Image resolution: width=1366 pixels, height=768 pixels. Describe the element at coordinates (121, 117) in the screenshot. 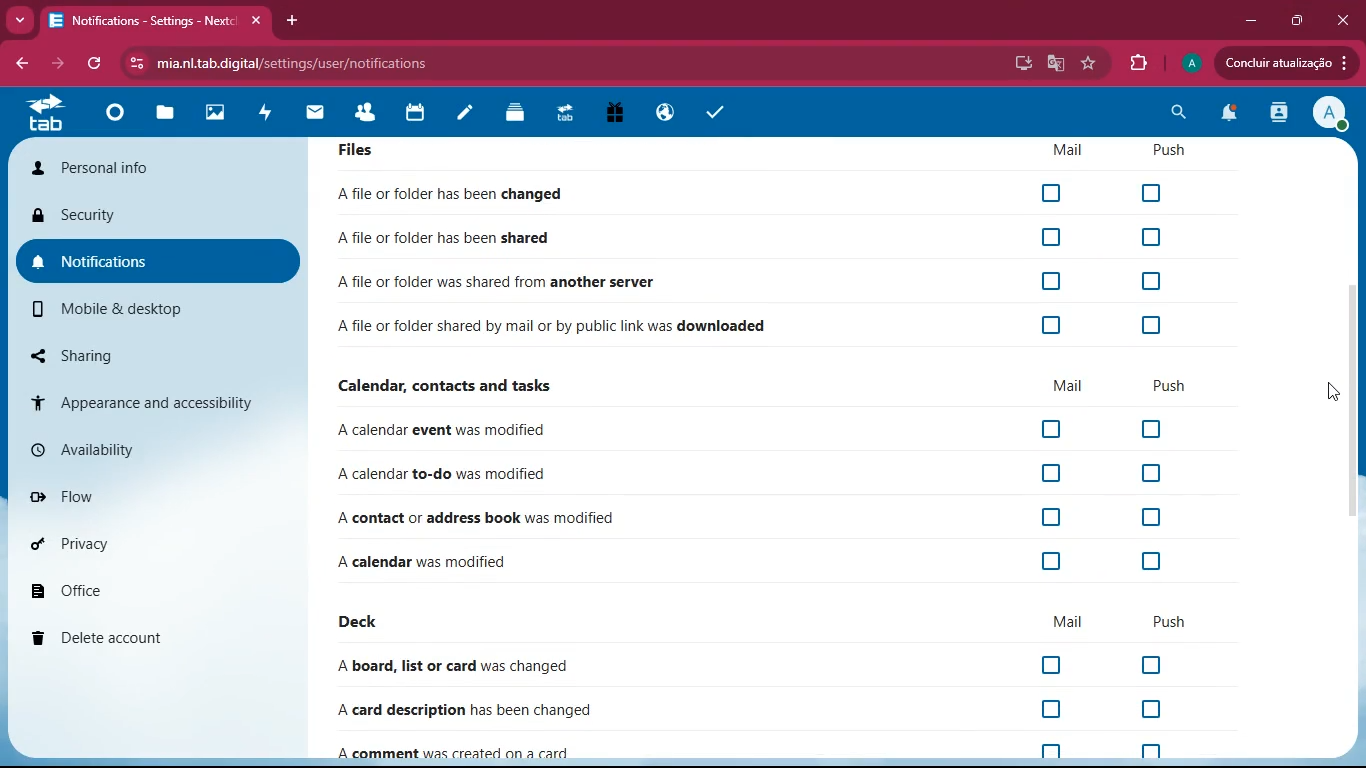

I see `home` at that location.